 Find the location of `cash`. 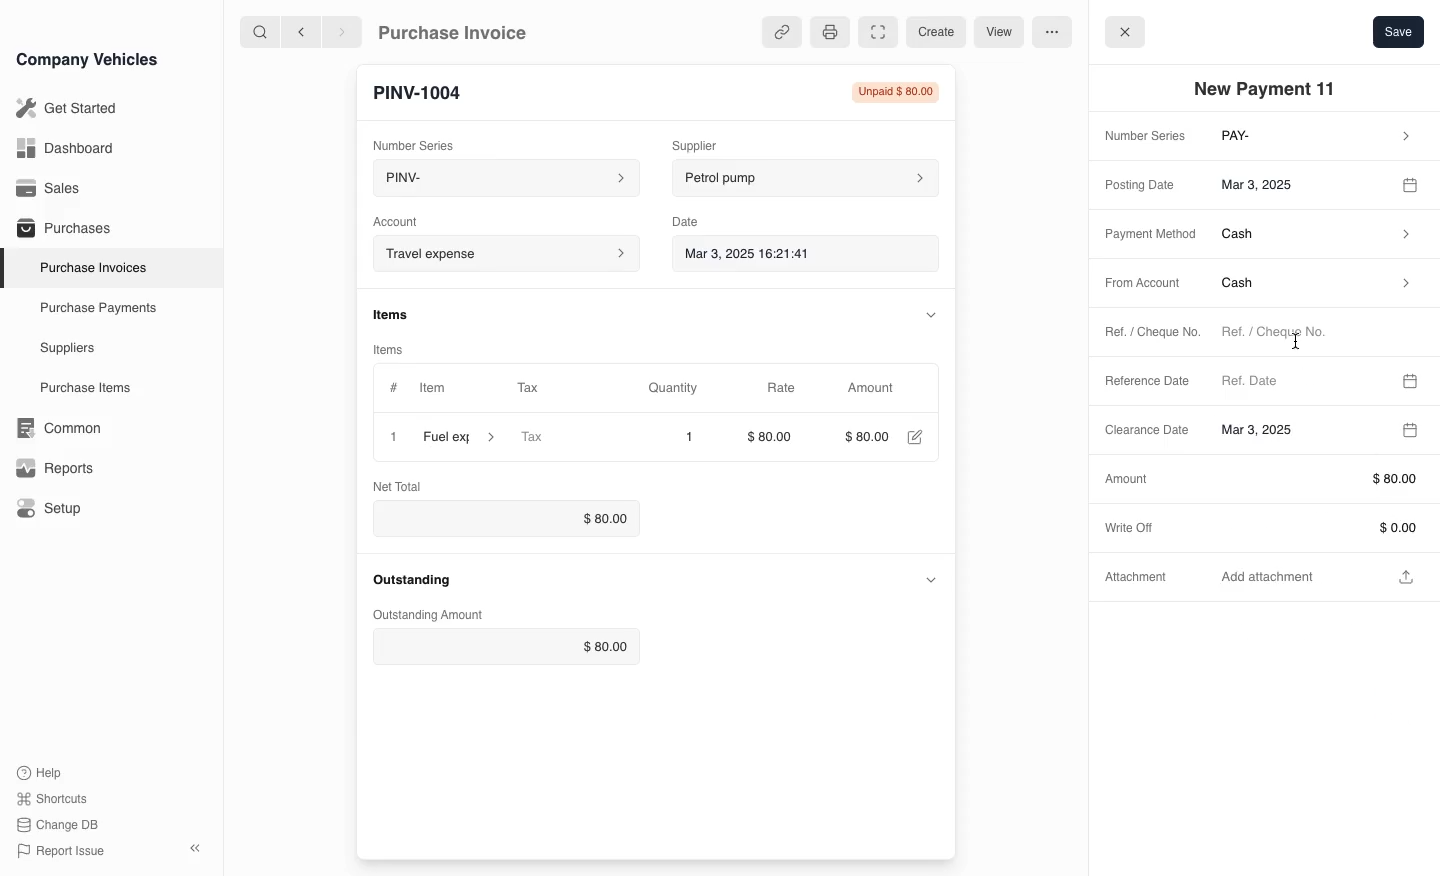

cash is located at coordinates (1317, 237).